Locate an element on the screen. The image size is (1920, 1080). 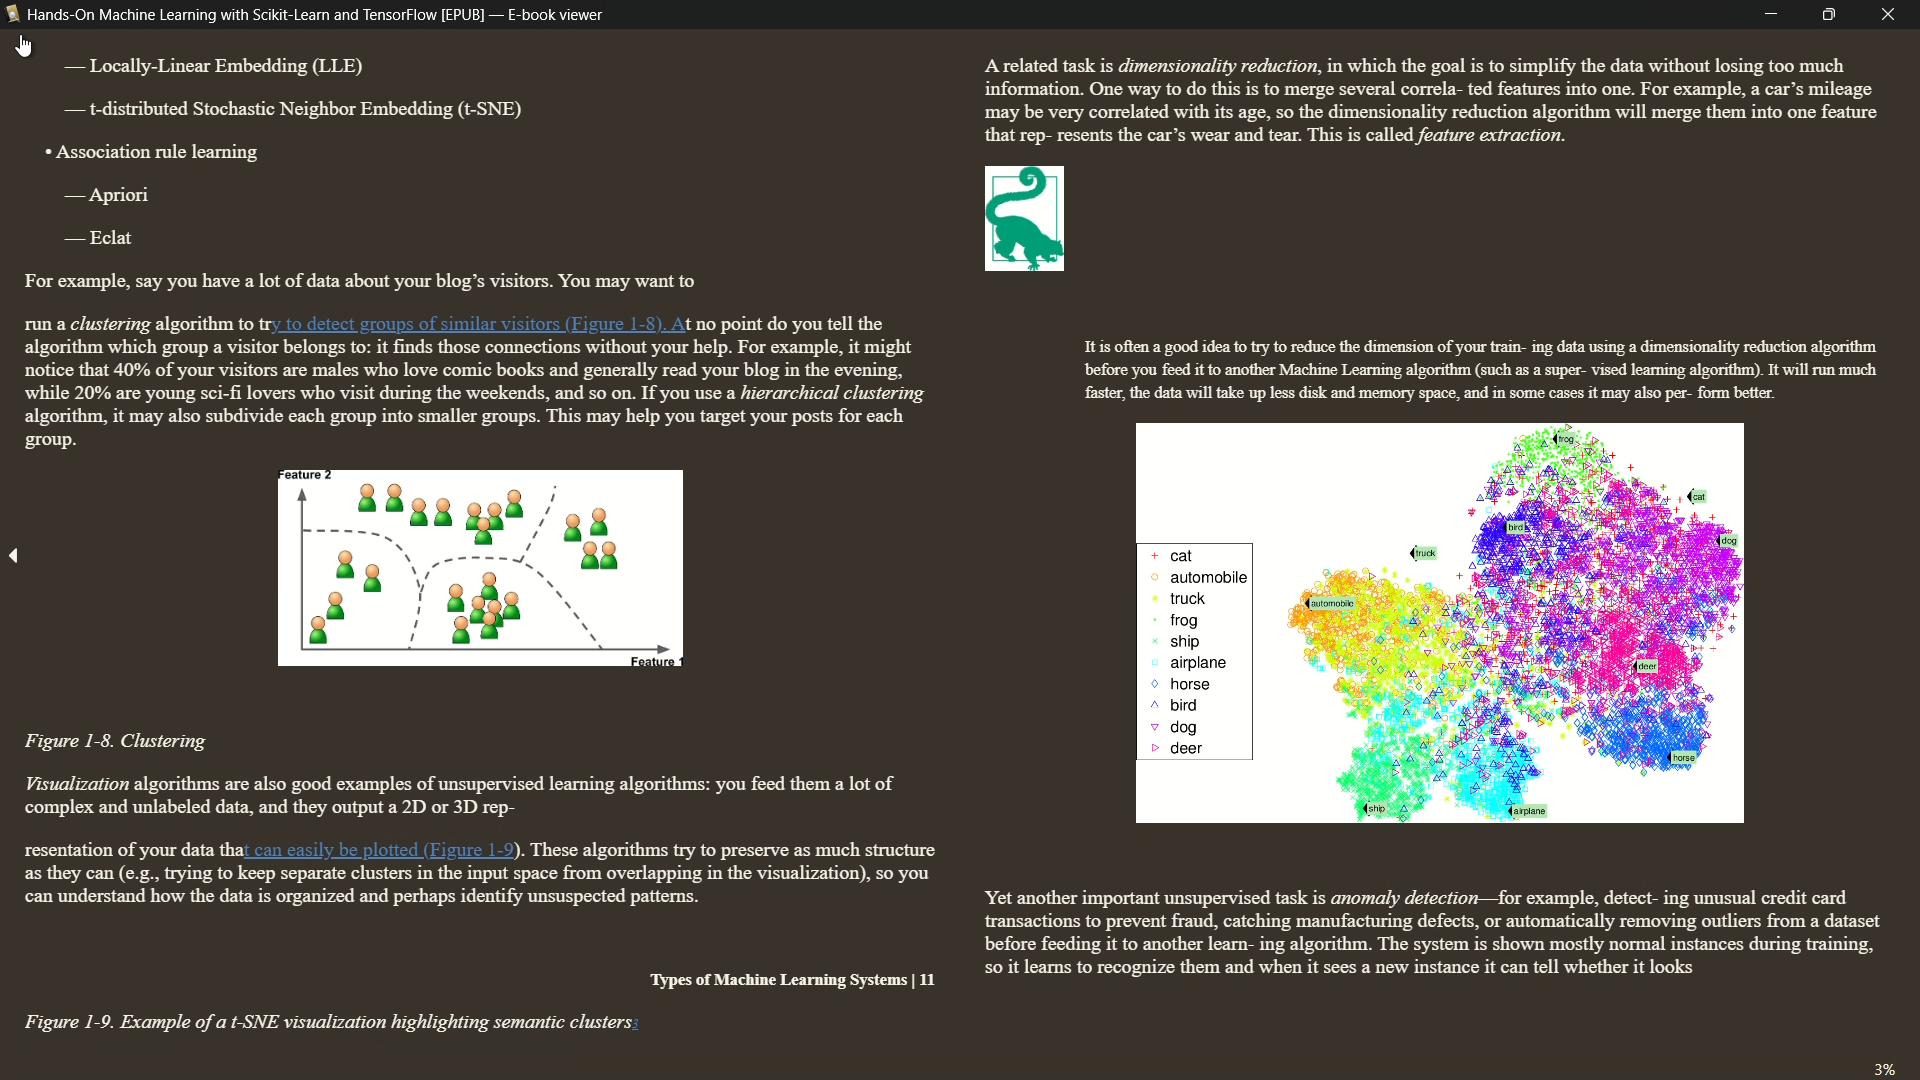
e-book viewer icon is located at coordinates (12, 18).